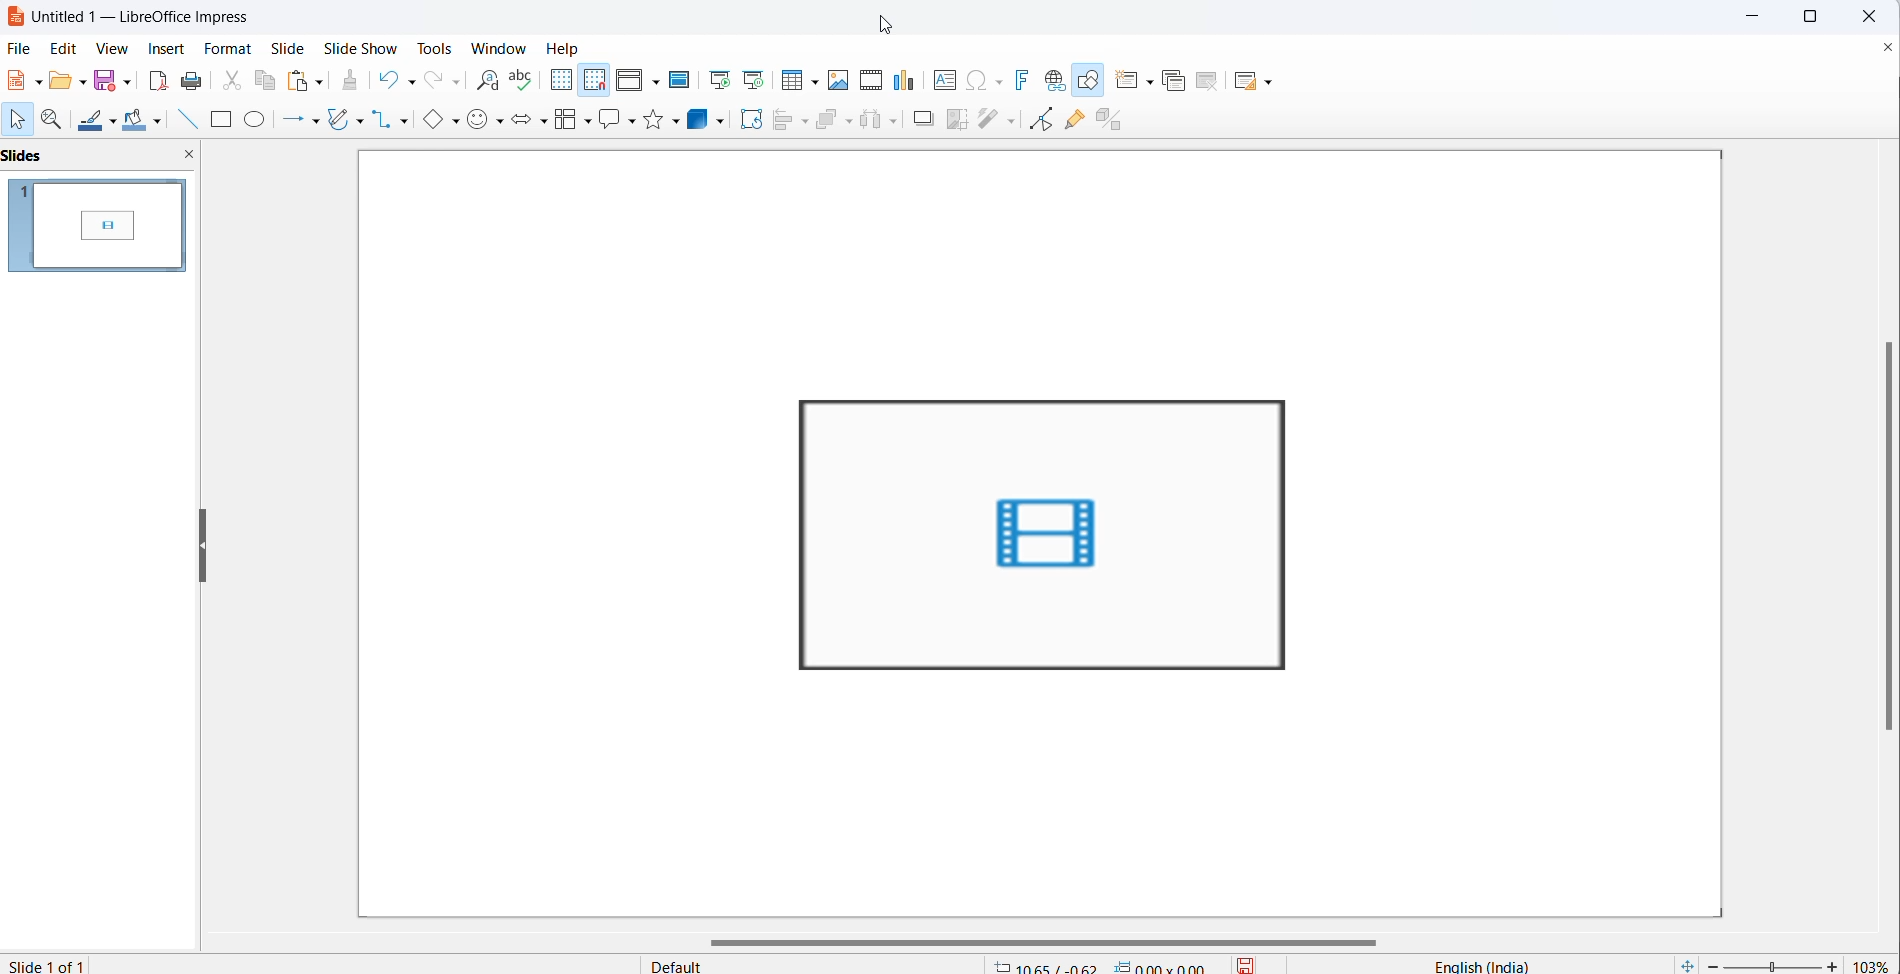  I want to click on vertical scroll bar, so click(1888, 540).